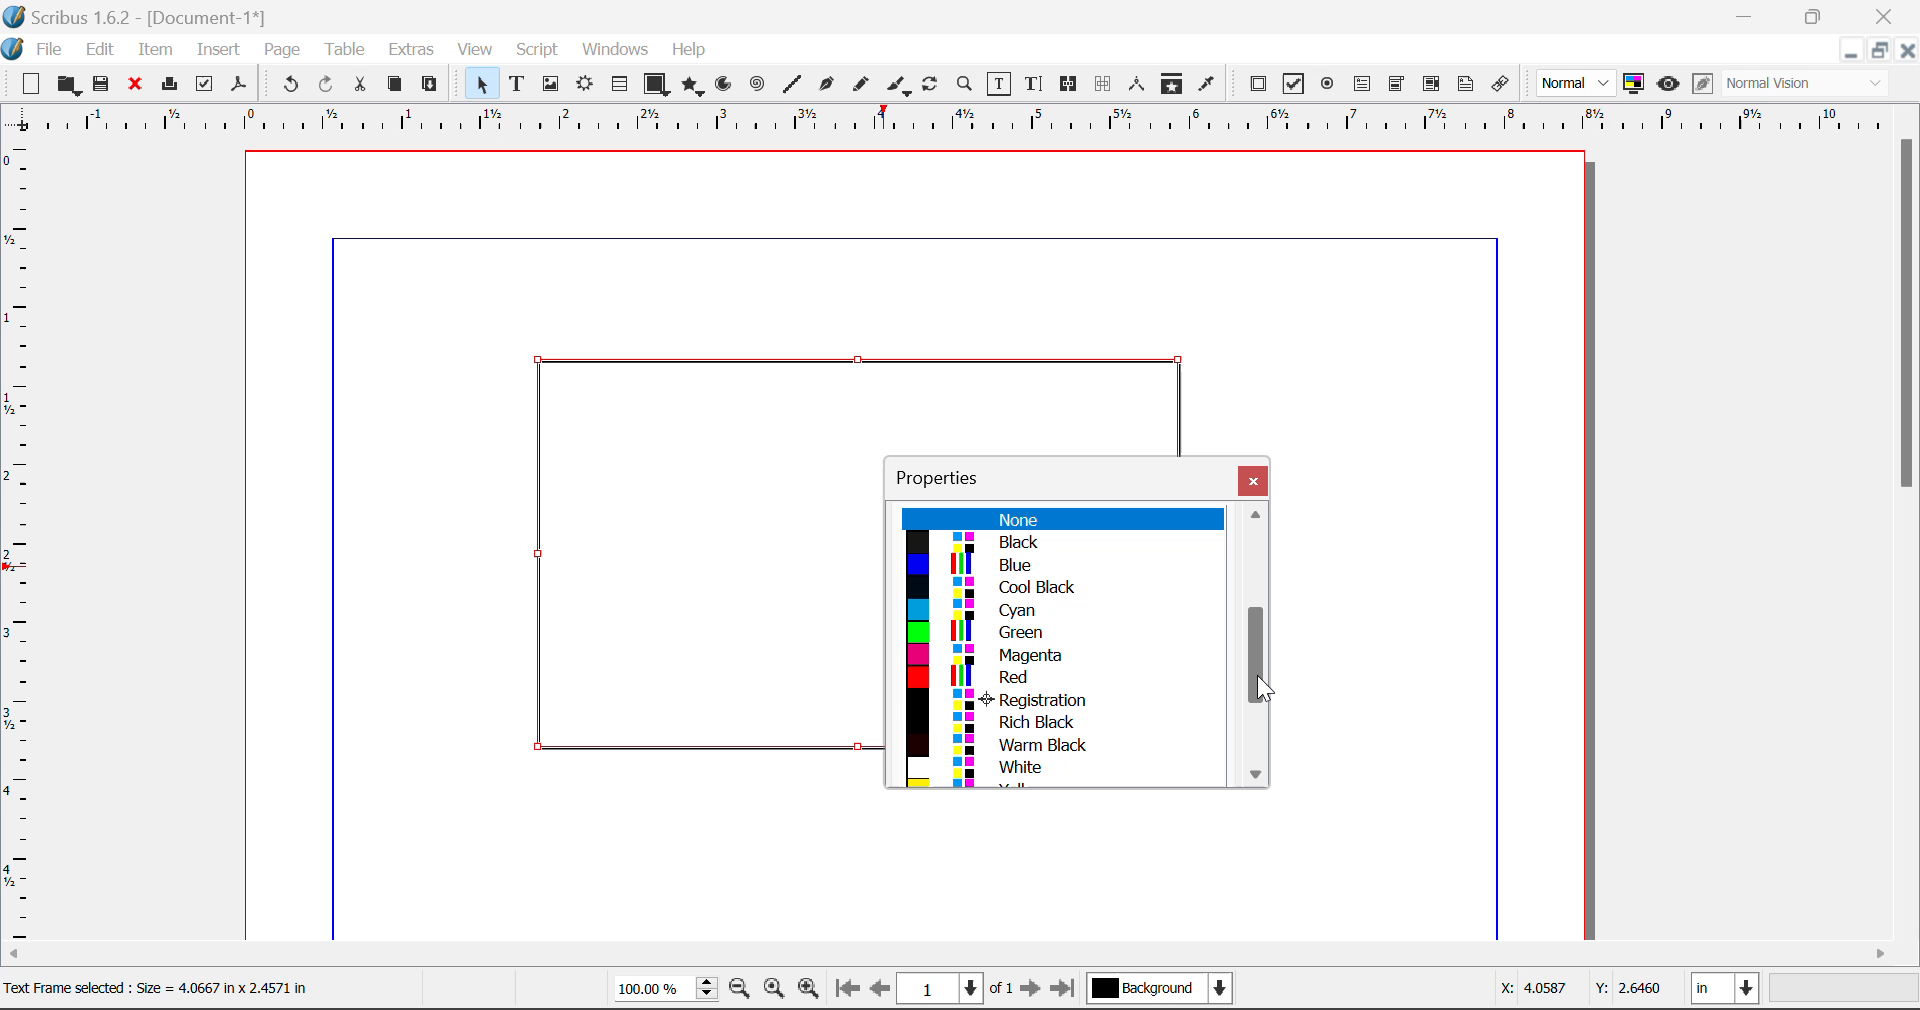 The height and width of the screenshot is (1010, 1920). I want to click on Last Page, so click(1066, 991).